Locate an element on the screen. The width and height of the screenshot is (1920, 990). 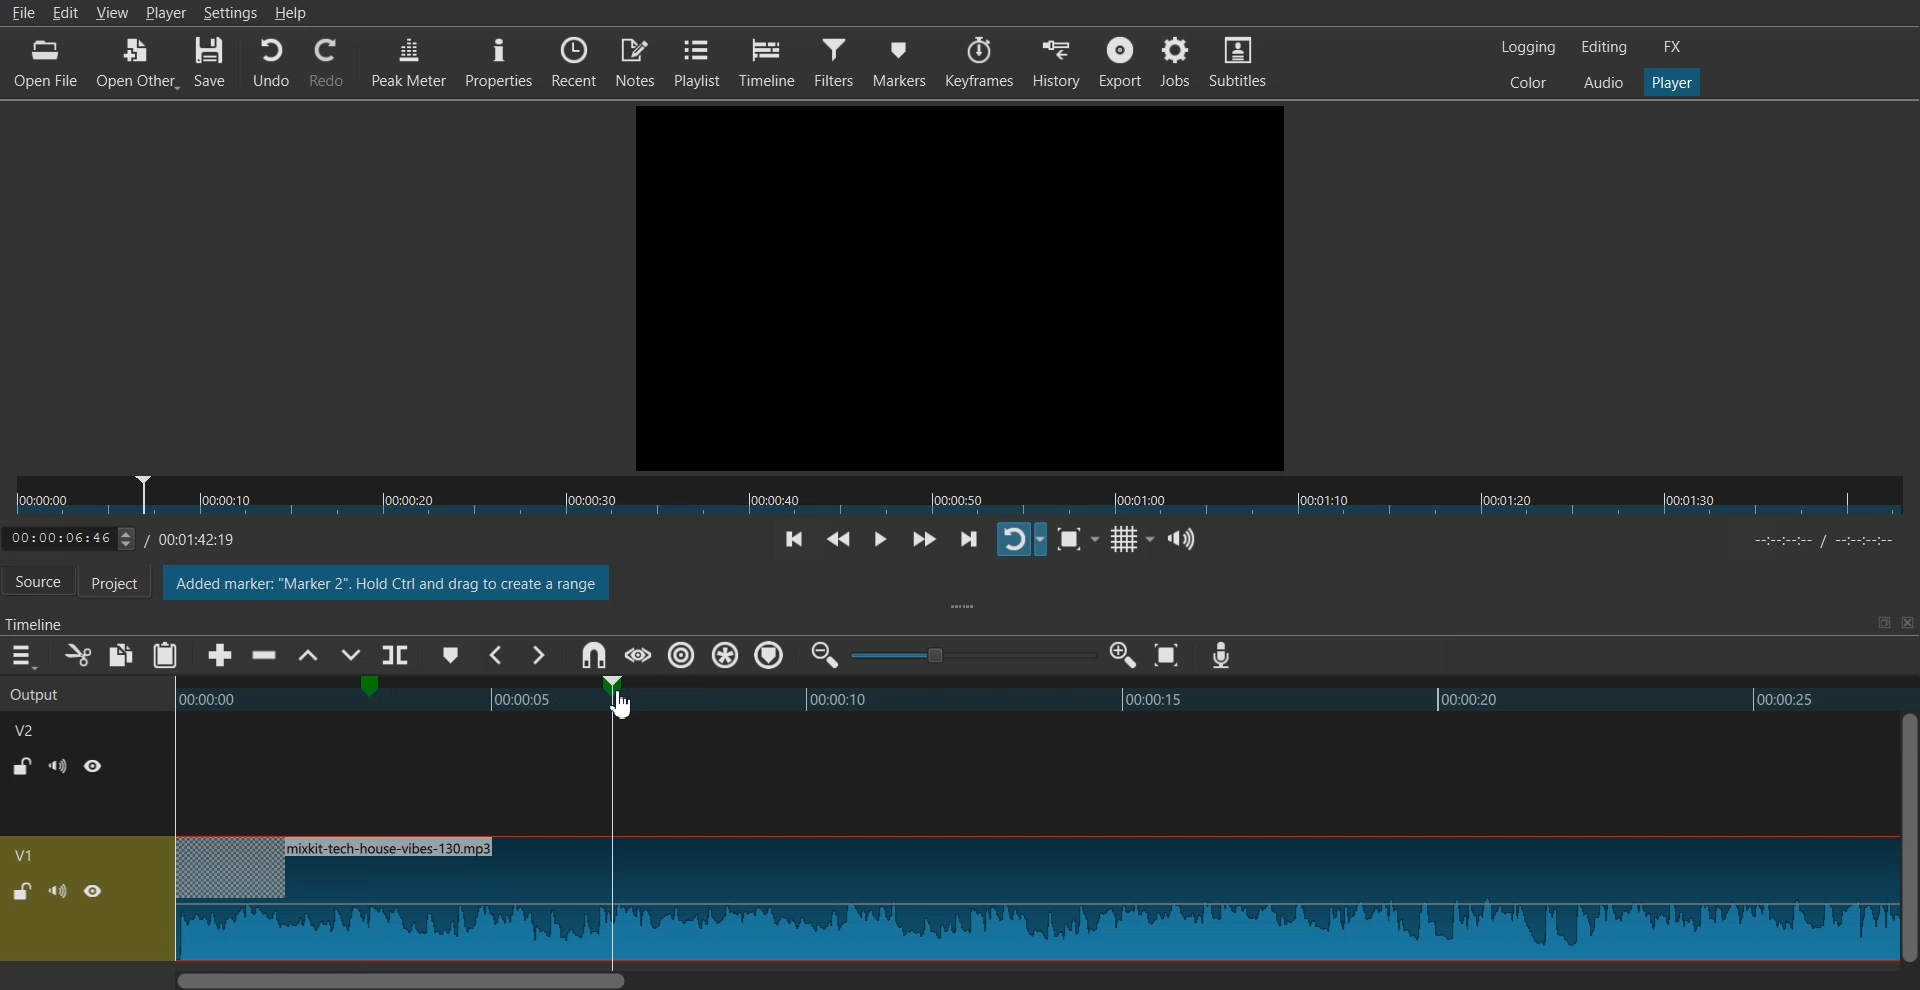
Play quickly backwards is located at coordinates (839, 541).